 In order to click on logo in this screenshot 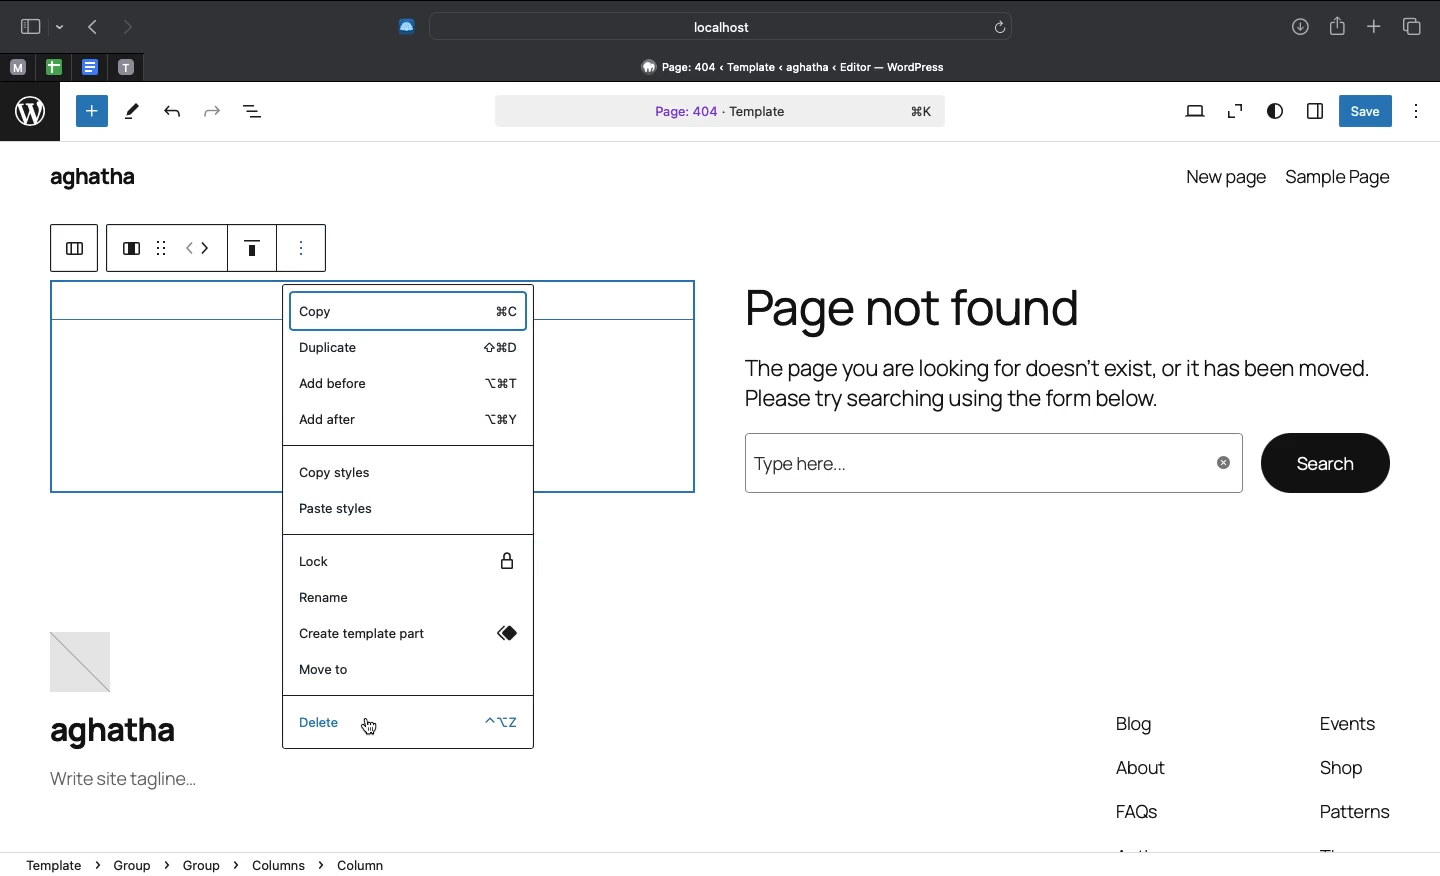, I will do `click(29, 113)`.